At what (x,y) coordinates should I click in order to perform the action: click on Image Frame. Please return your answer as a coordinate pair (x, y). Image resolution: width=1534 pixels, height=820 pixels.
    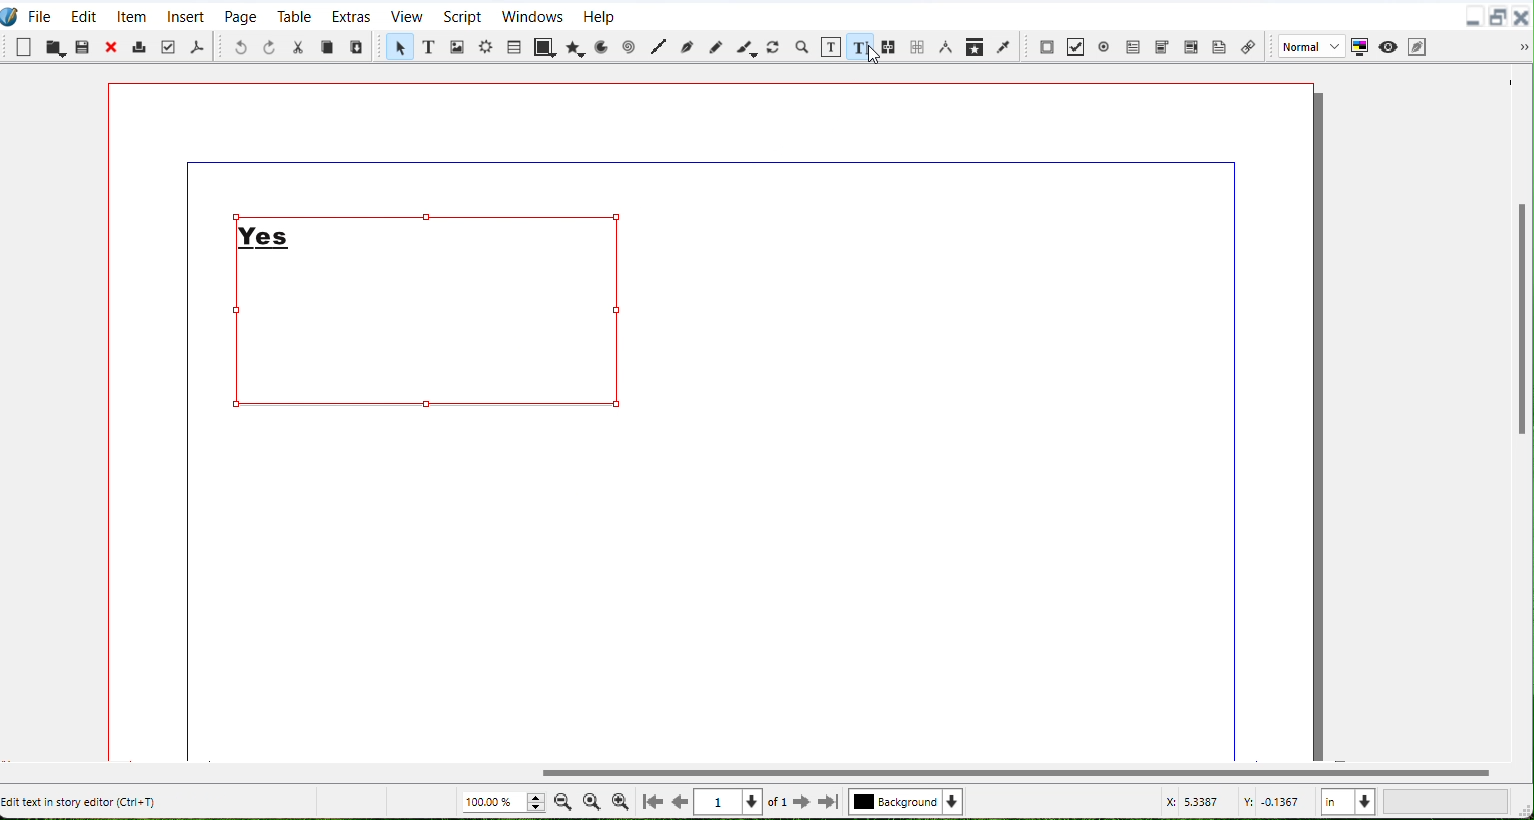
    Looking at the image, I should click on (456, 46).